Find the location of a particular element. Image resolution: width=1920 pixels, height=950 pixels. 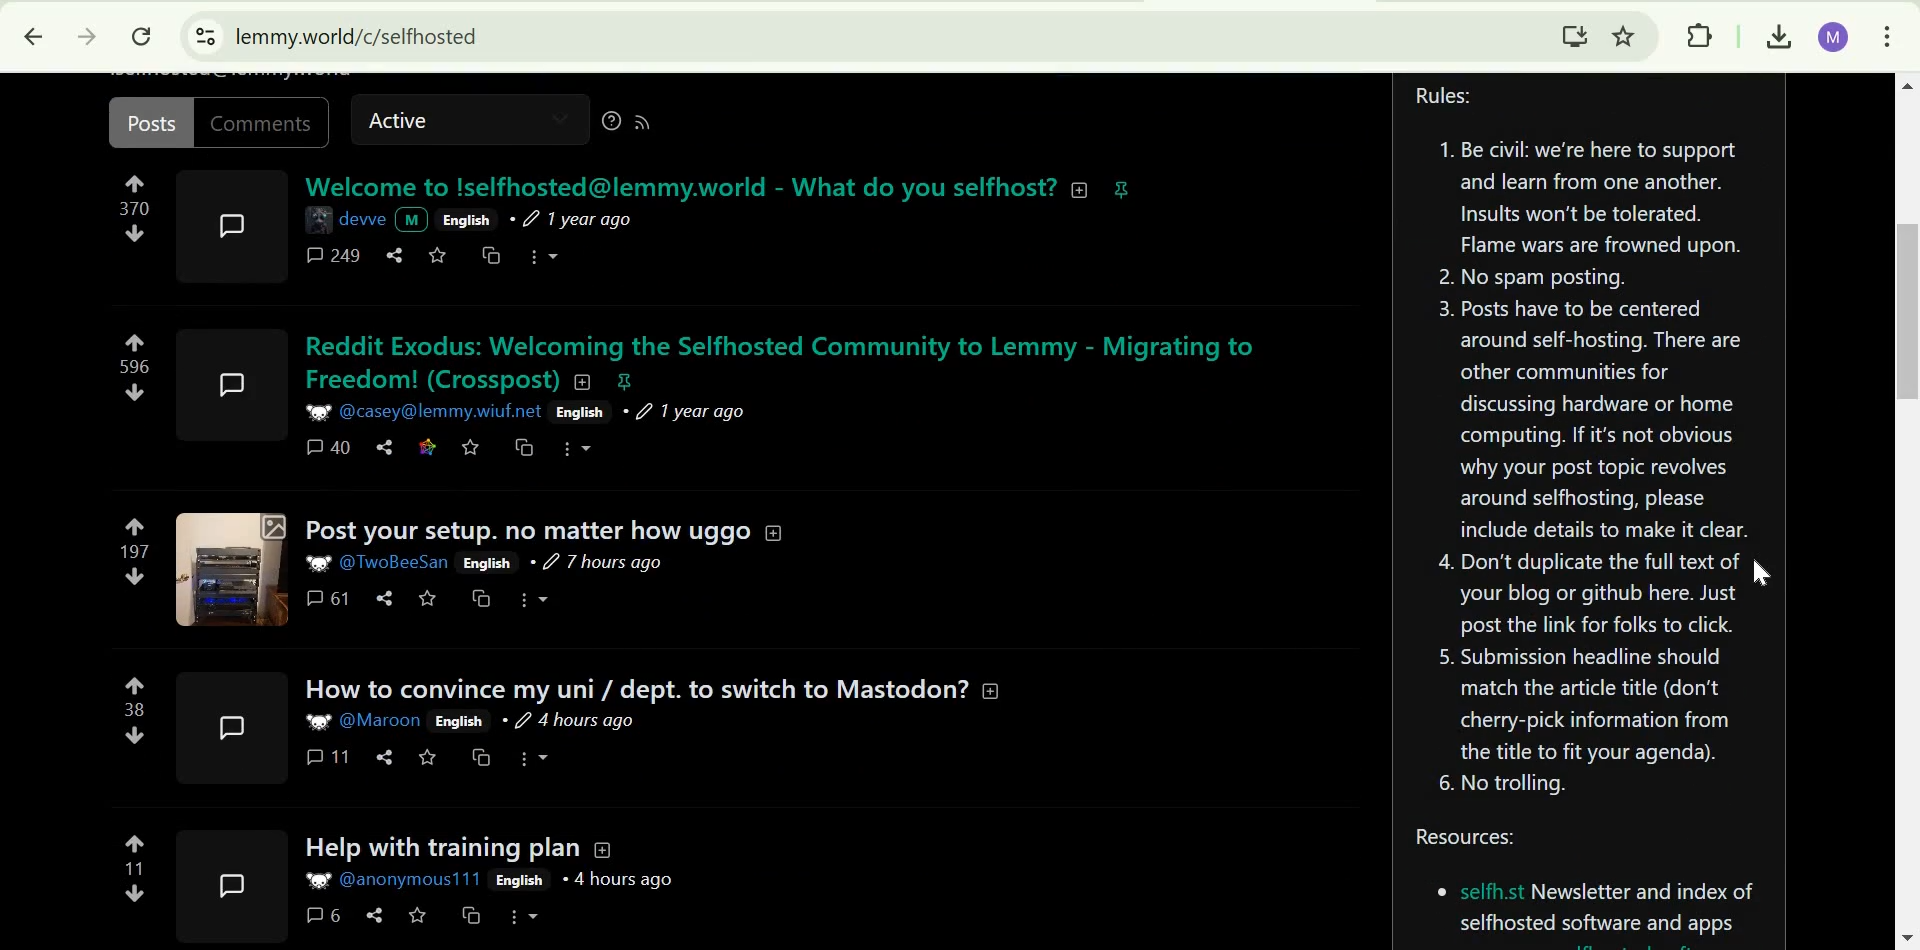

Download Lemmy.World is located at coordinates (1575, 34).